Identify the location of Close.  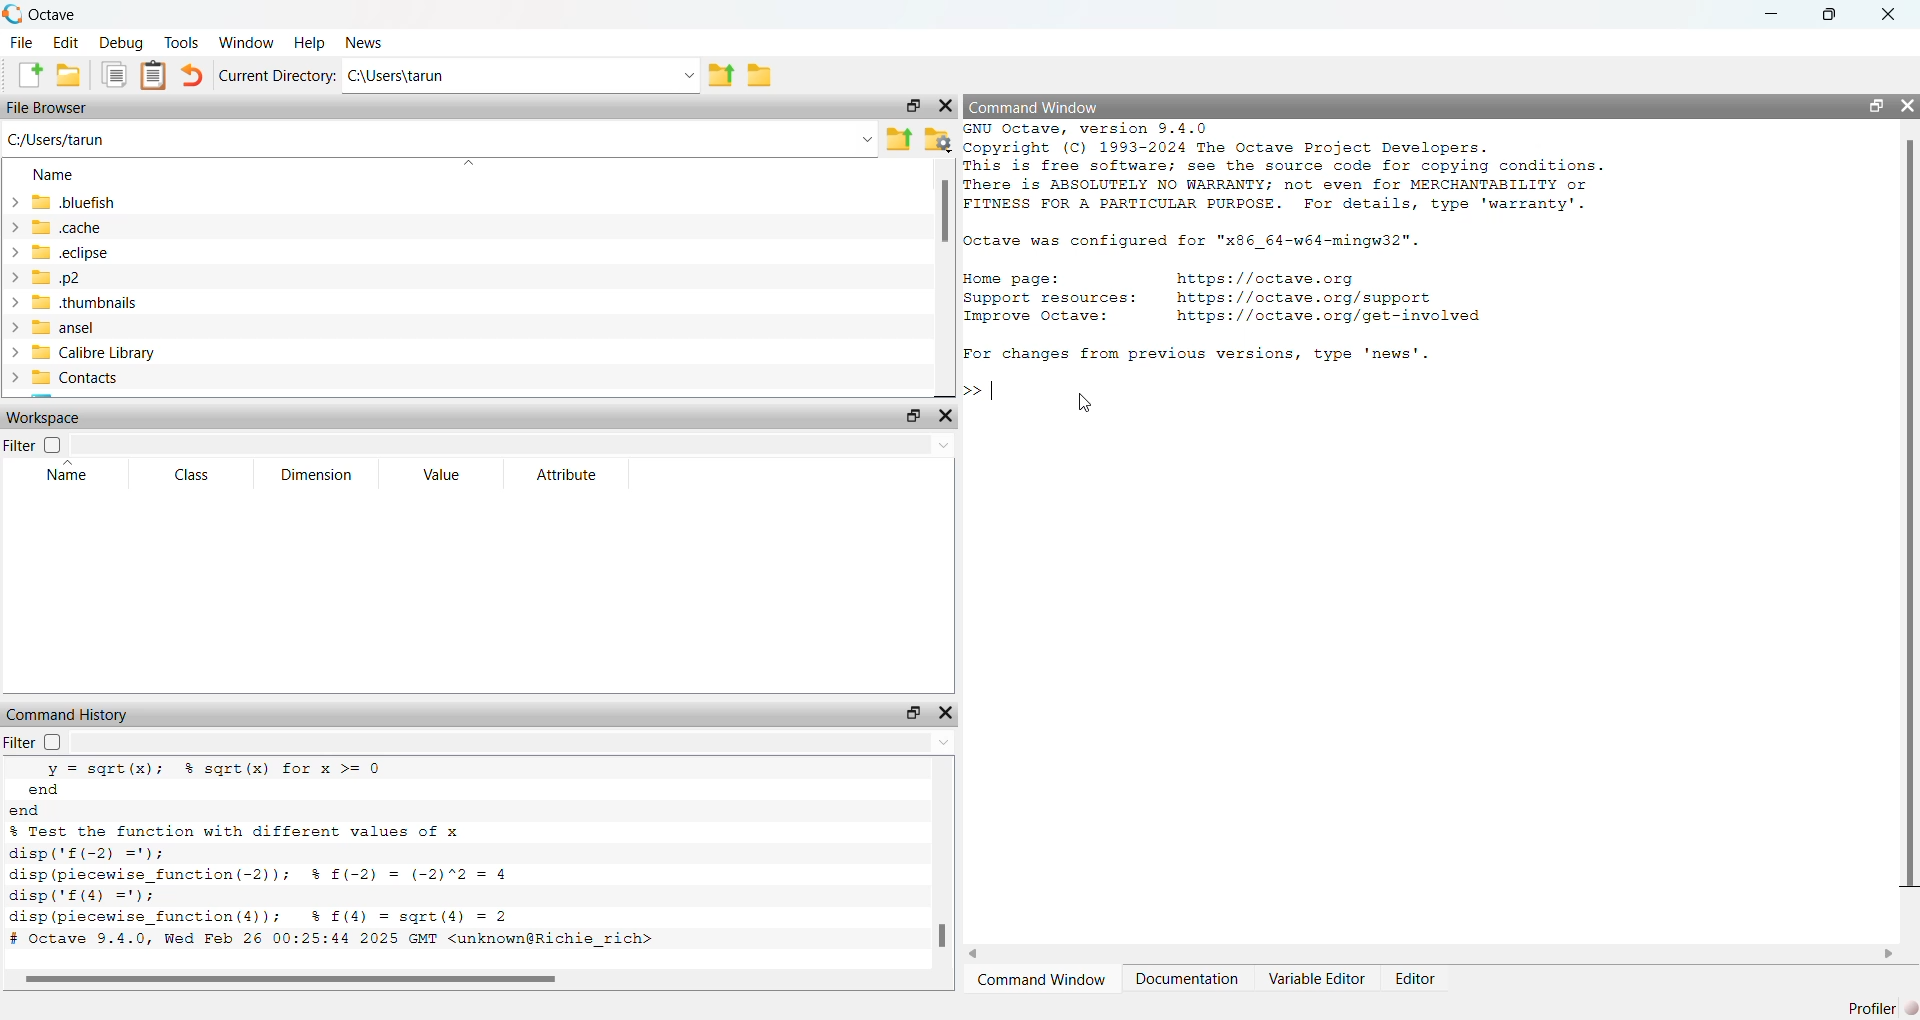
(947, 103).